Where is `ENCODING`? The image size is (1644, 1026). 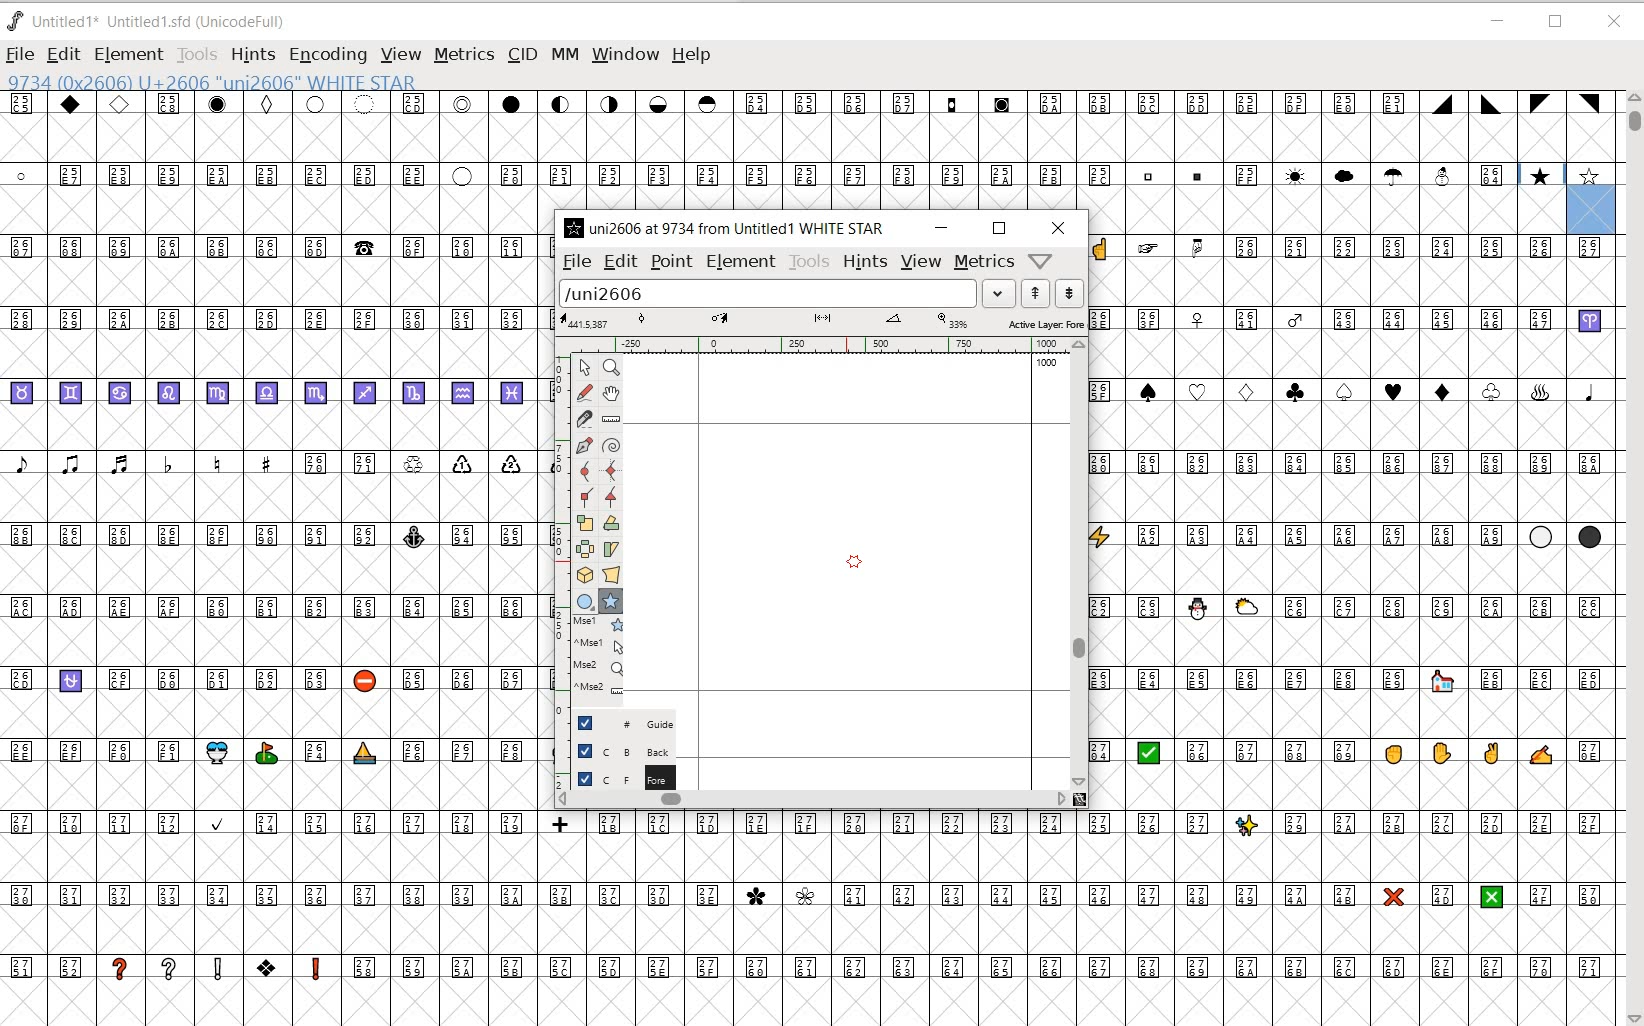
ENCODING is located at coordinates (326, 56).